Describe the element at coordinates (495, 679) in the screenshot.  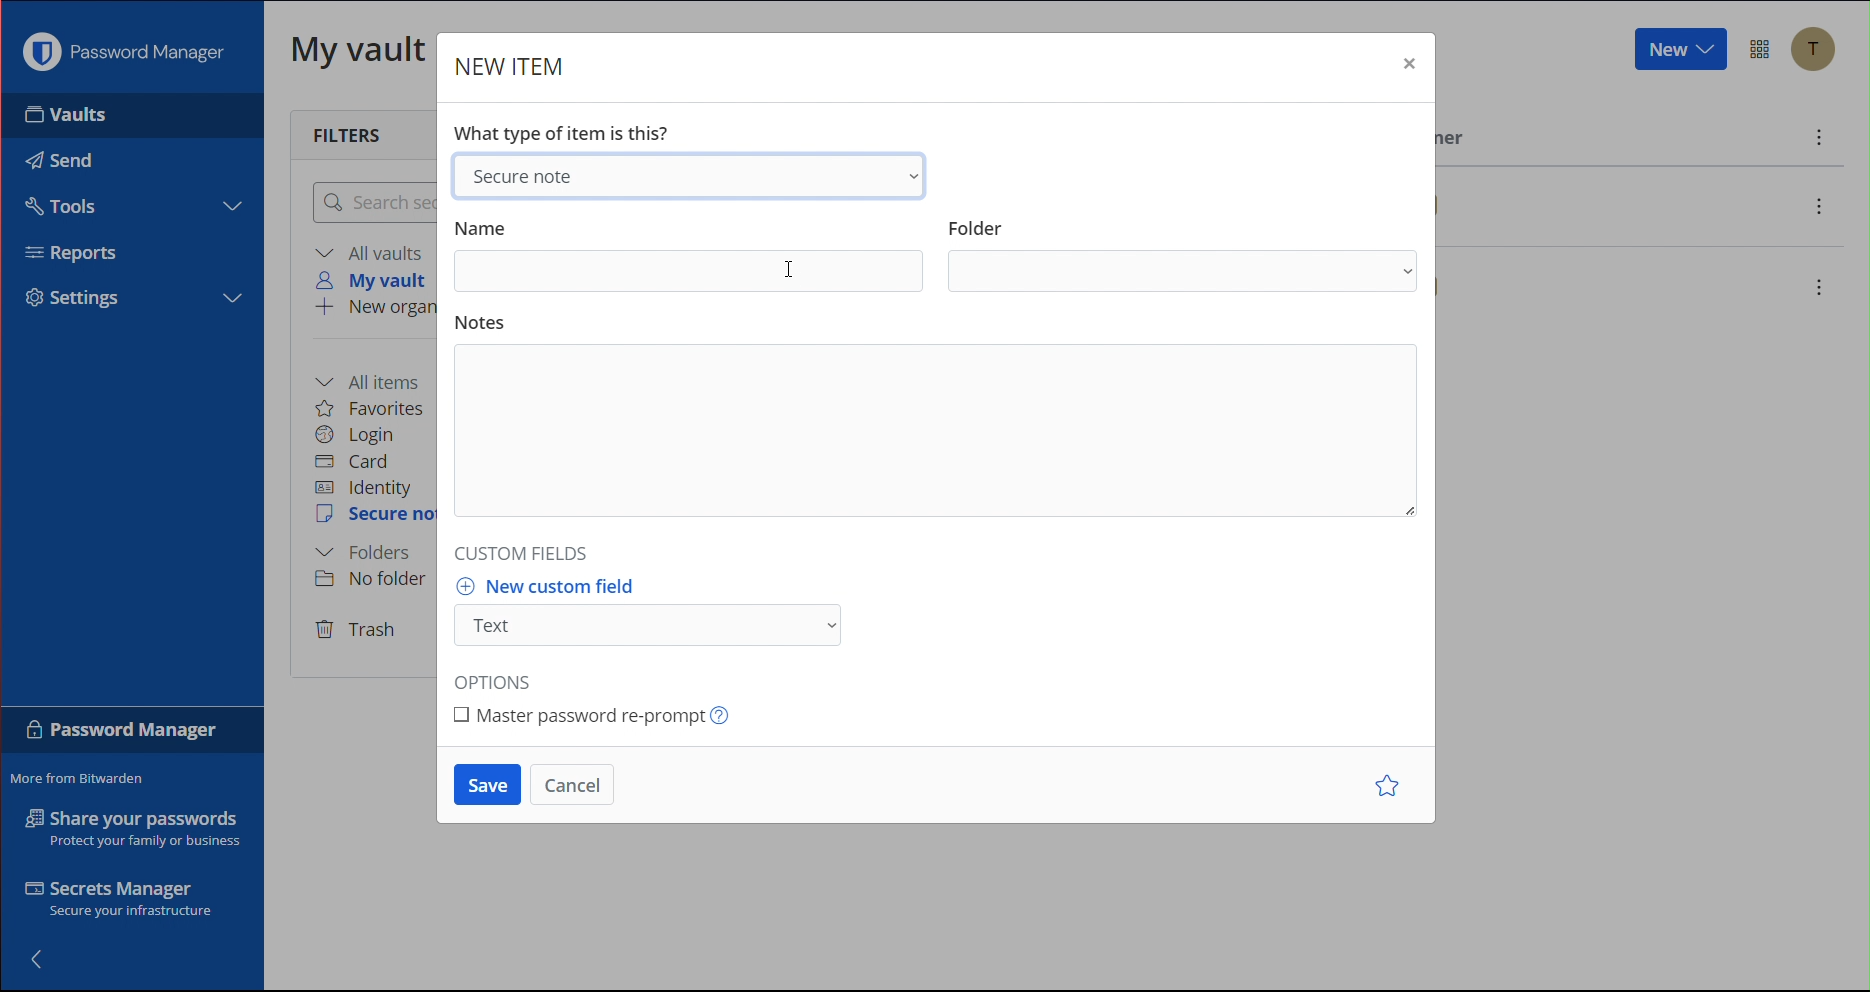
I see `Options` at that location.